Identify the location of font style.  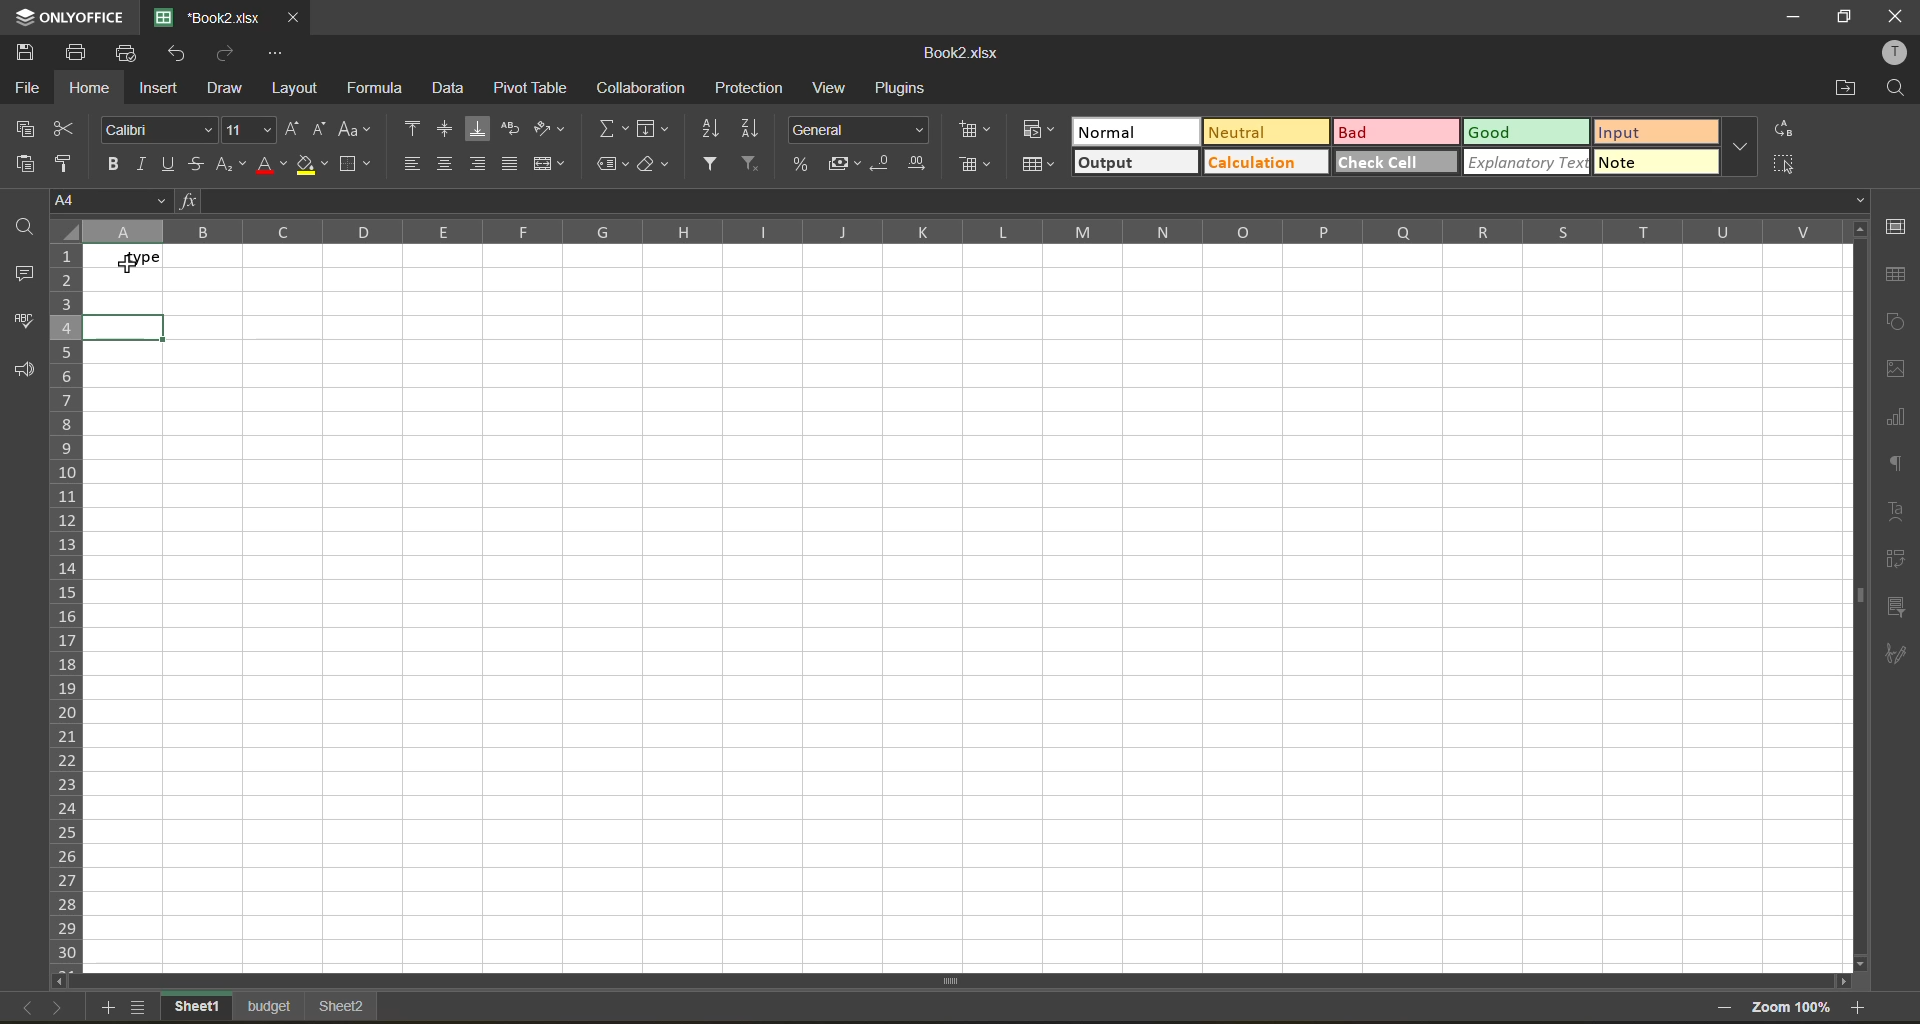
(160, 130).